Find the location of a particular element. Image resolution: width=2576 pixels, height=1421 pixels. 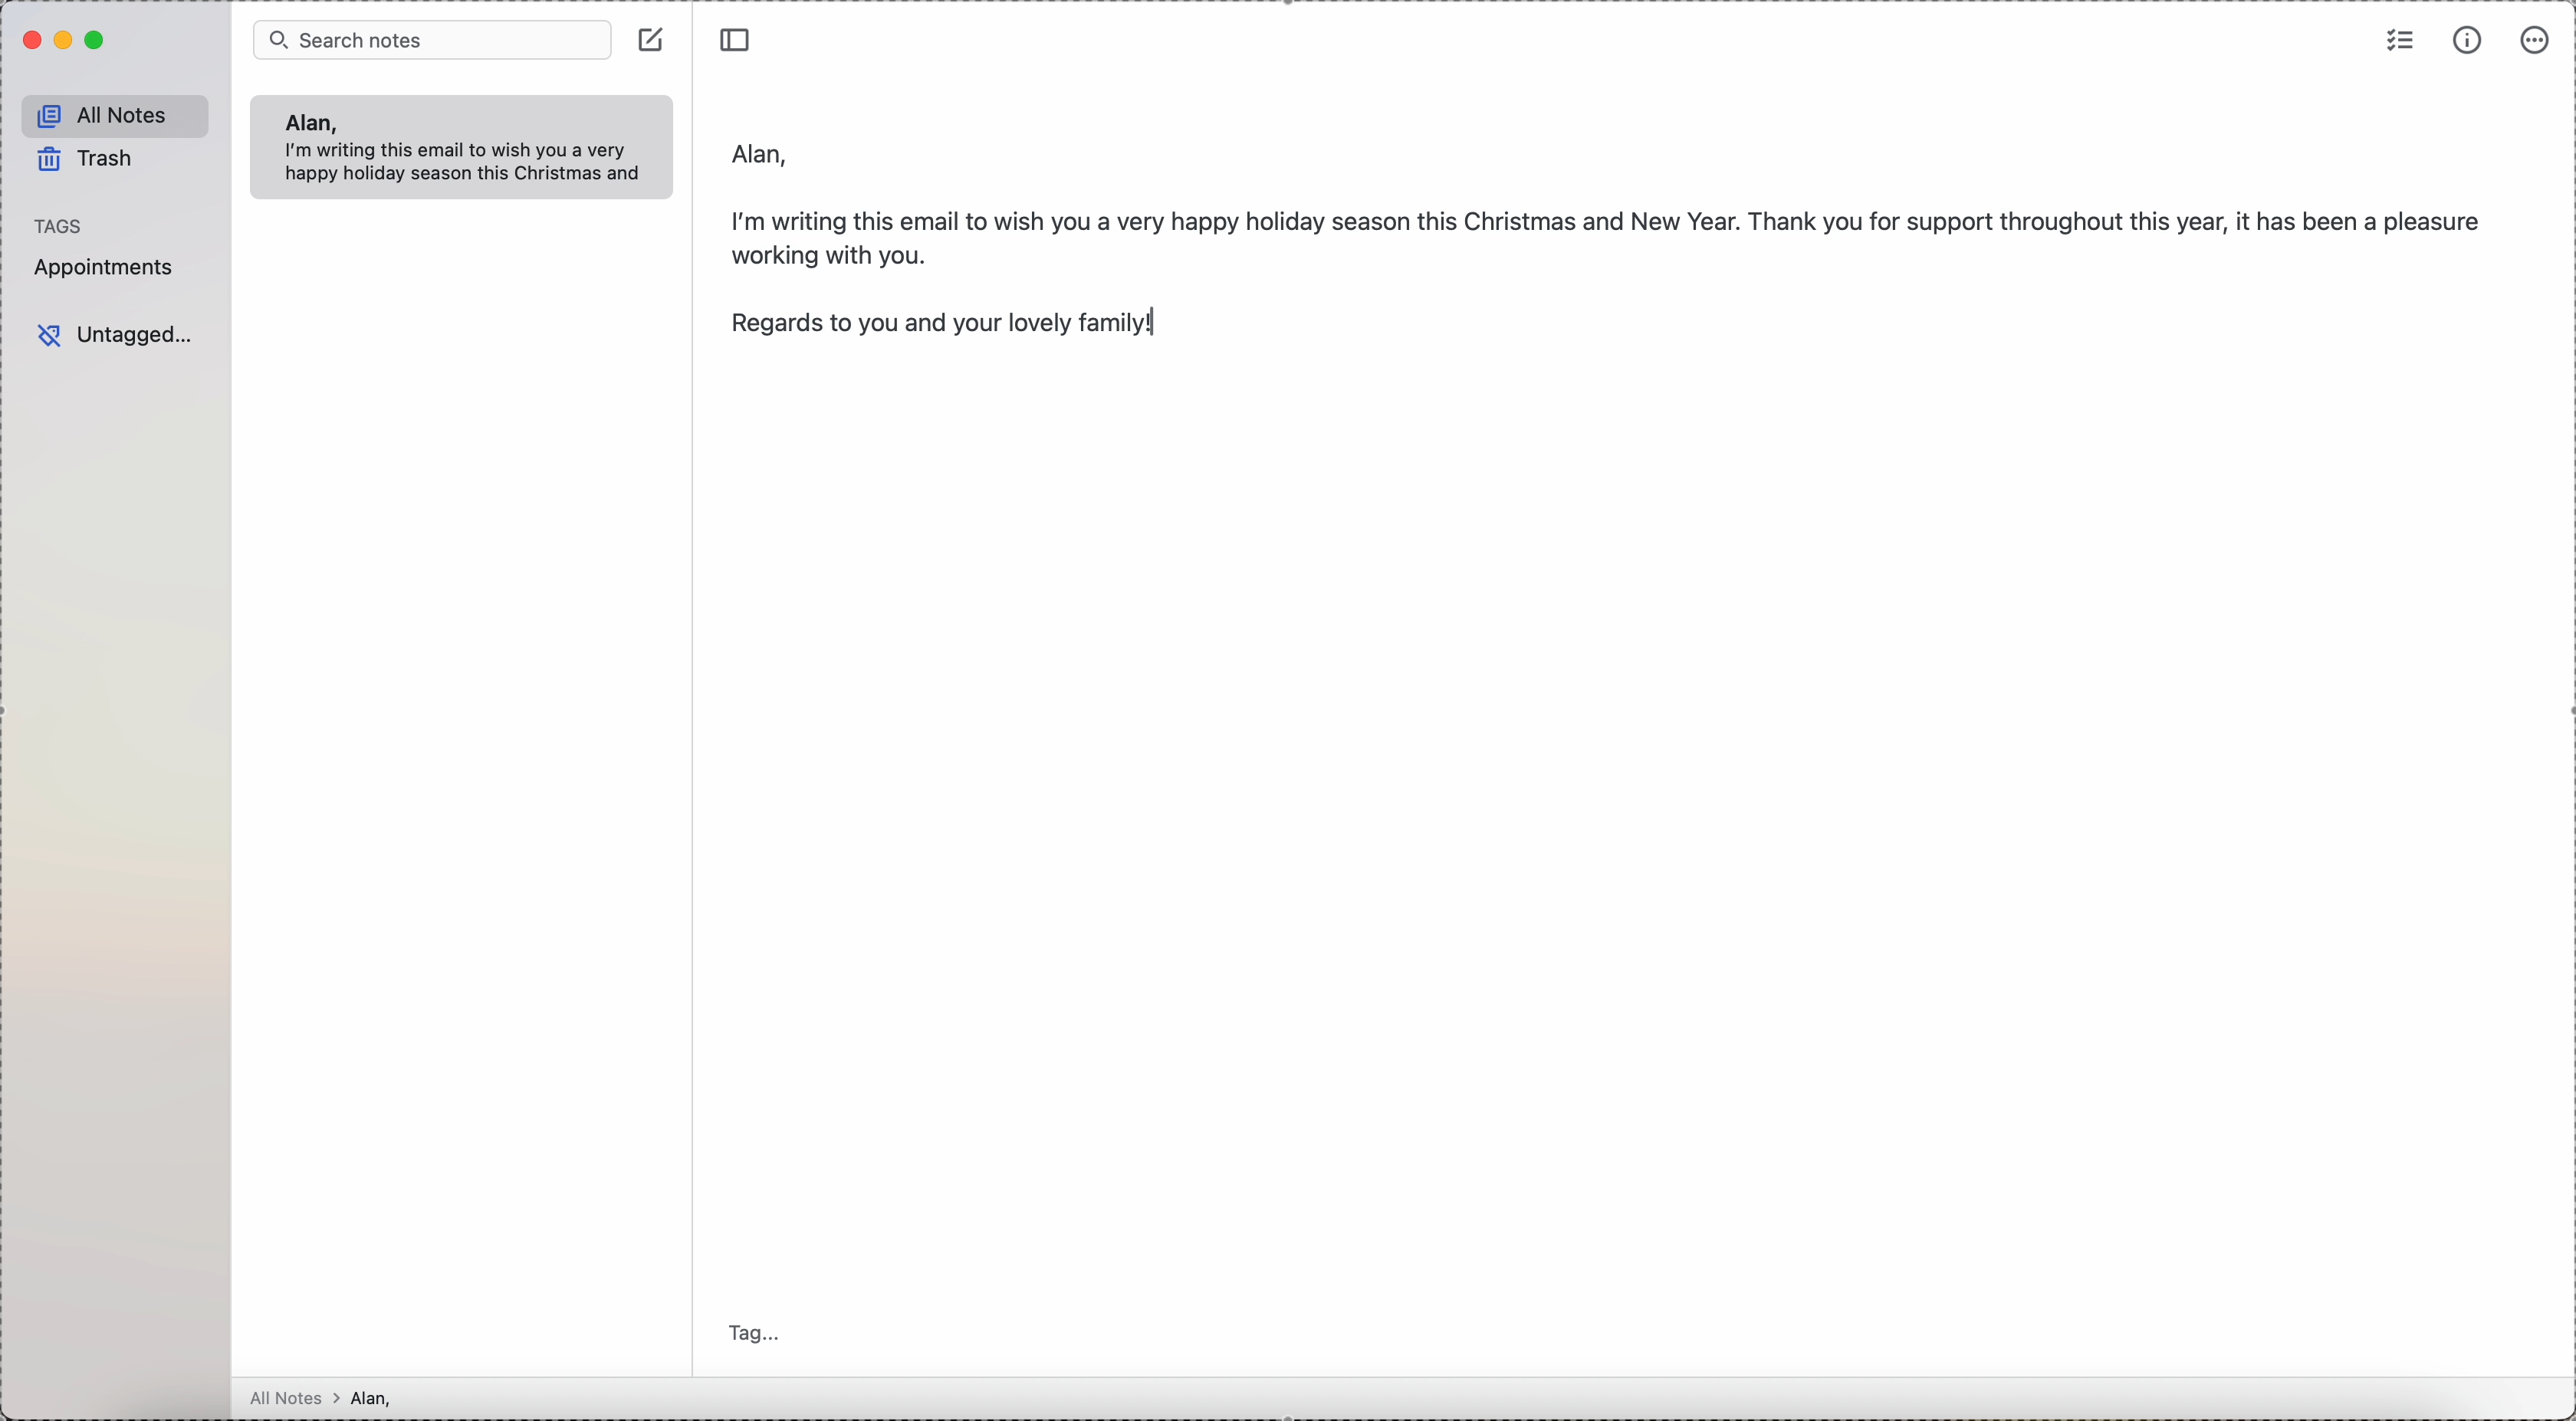

tag is located at coordinates (760, 1335).